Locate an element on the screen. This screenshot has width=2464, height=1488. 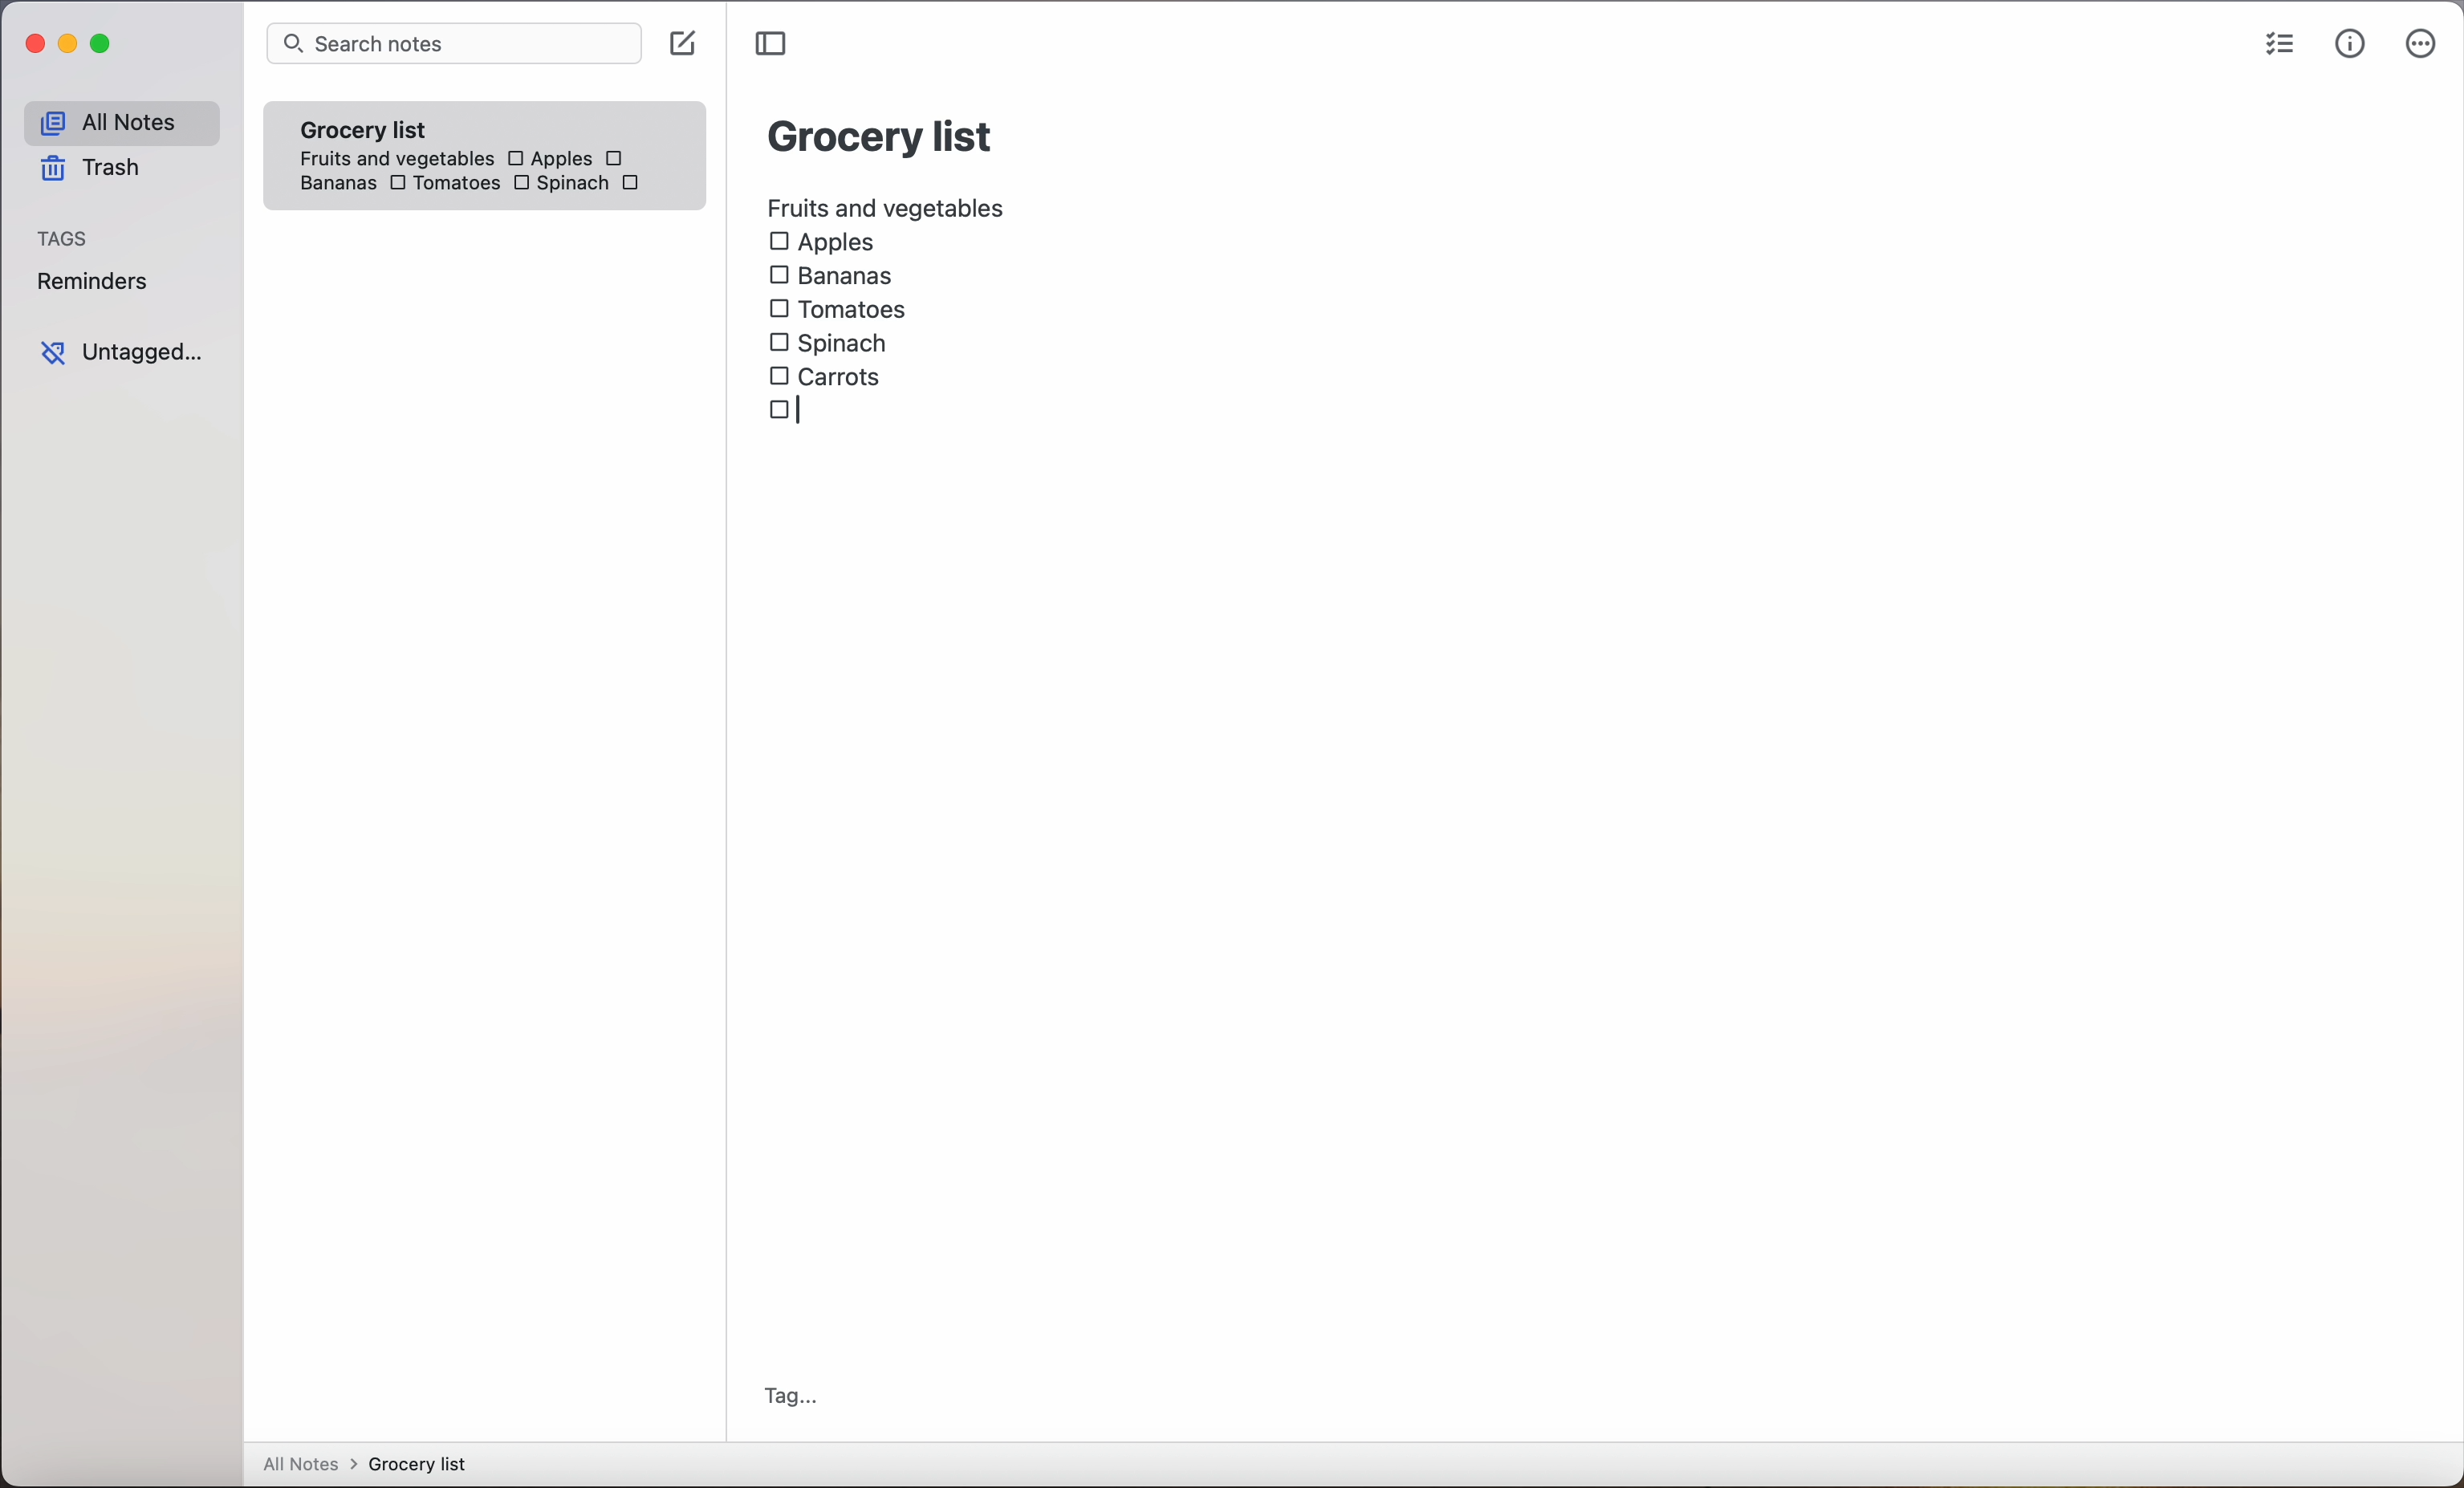
all notes > grocery list is located at coordinates (373, 1466).